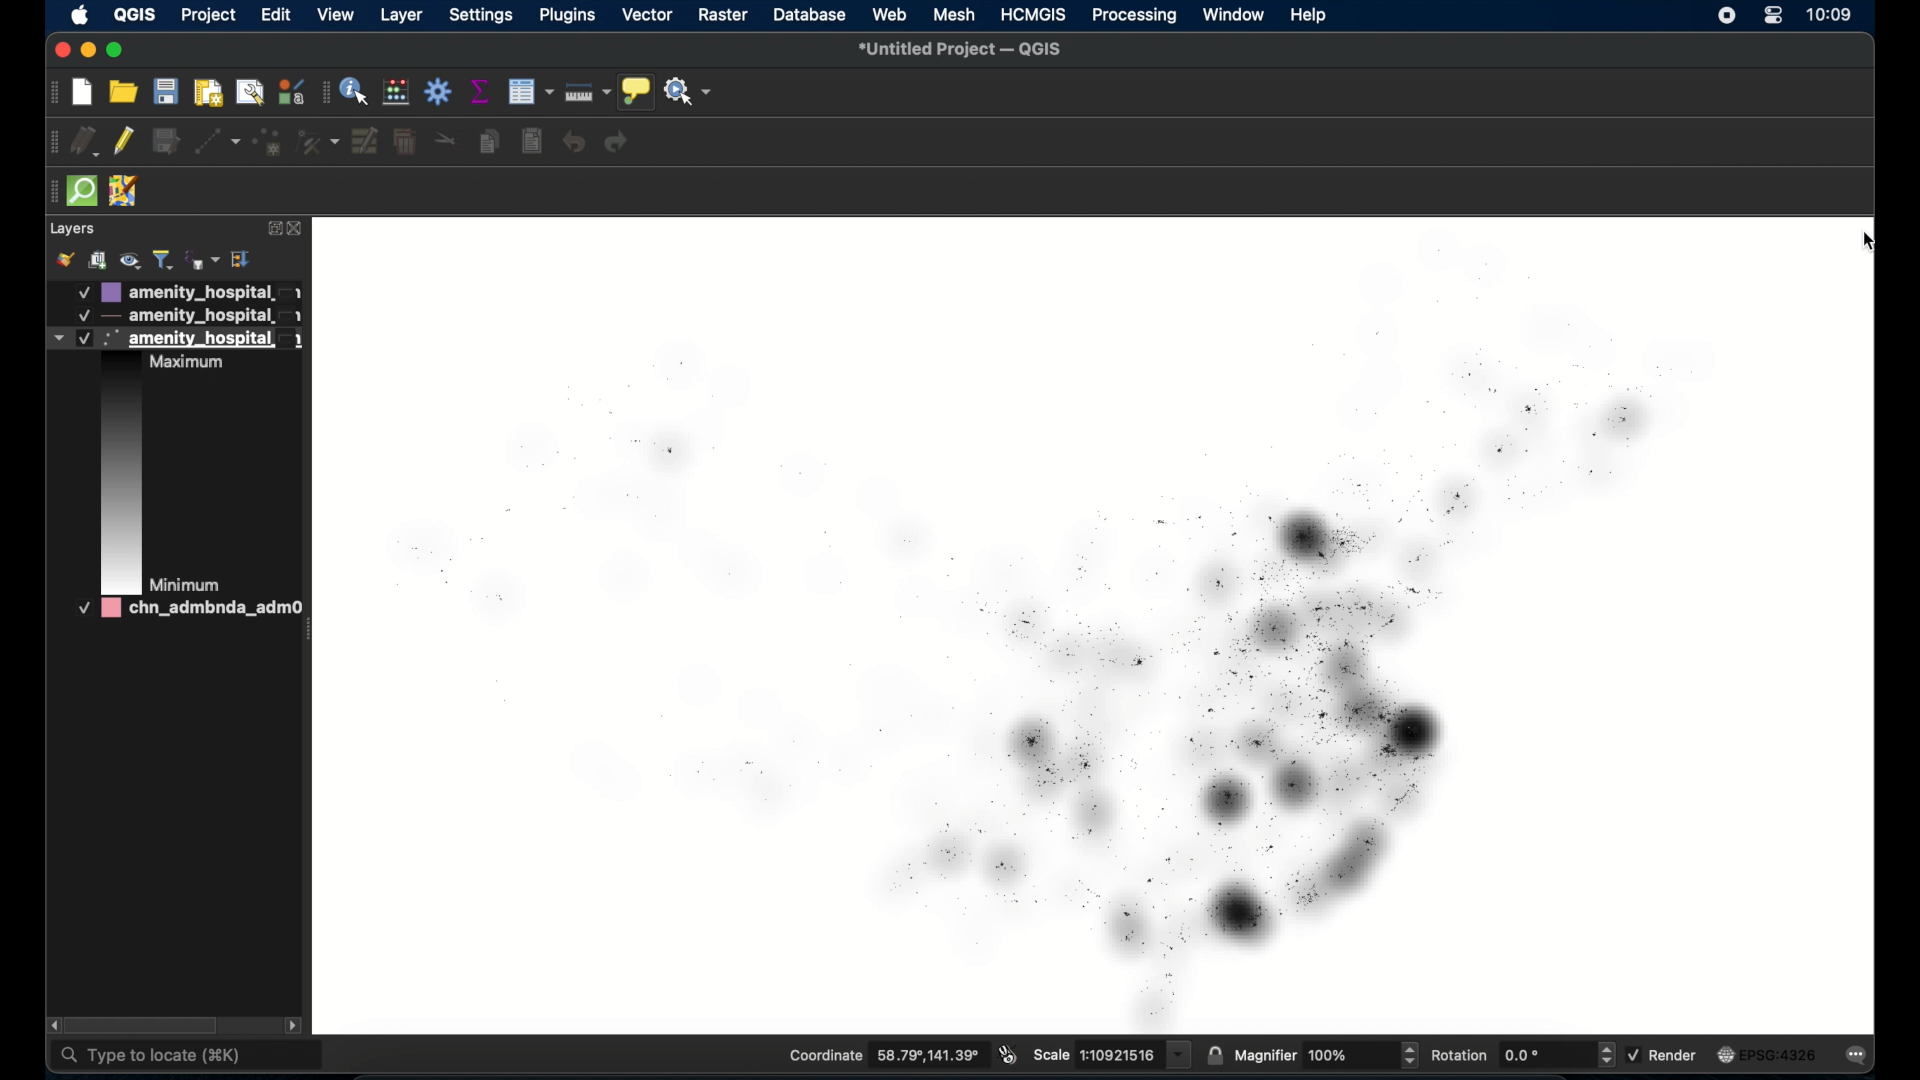  I want to click on messages, so click(1857, 1055).